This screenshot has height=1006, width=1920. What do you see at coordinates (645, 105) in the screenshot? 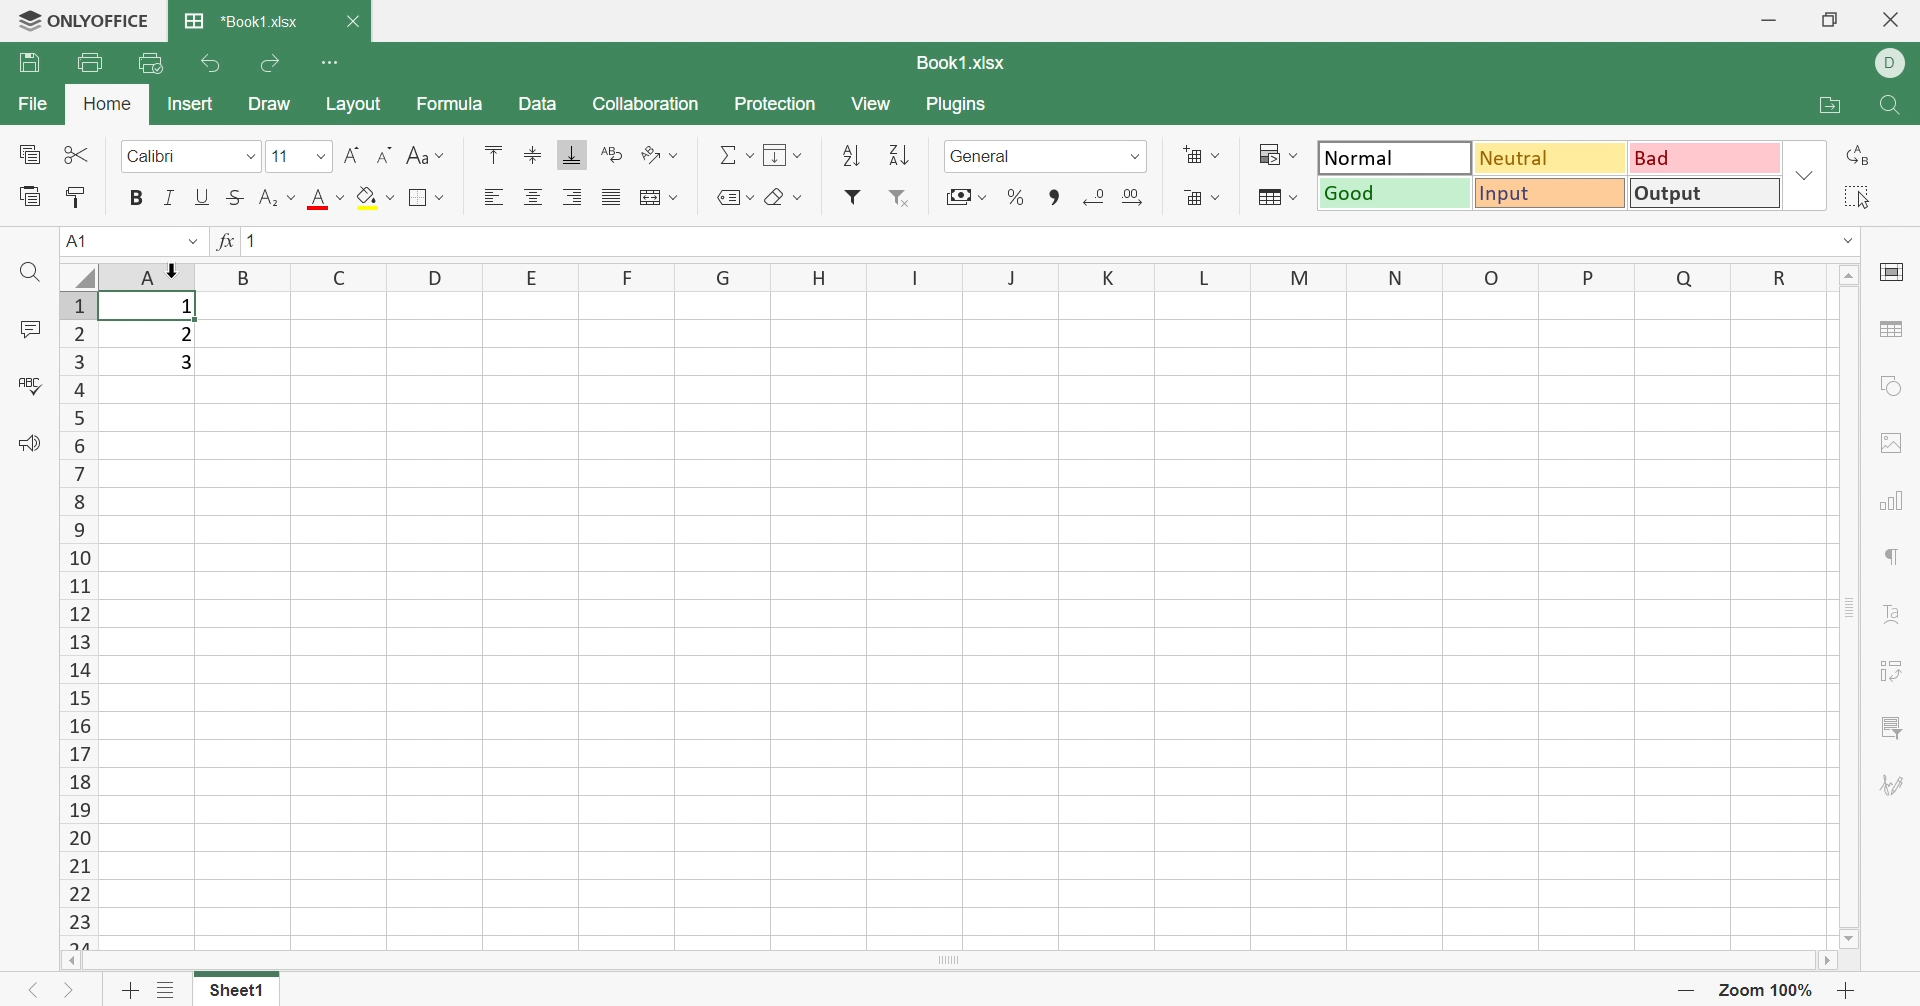
I see `Collaboration` at bounding box center [645, 105].